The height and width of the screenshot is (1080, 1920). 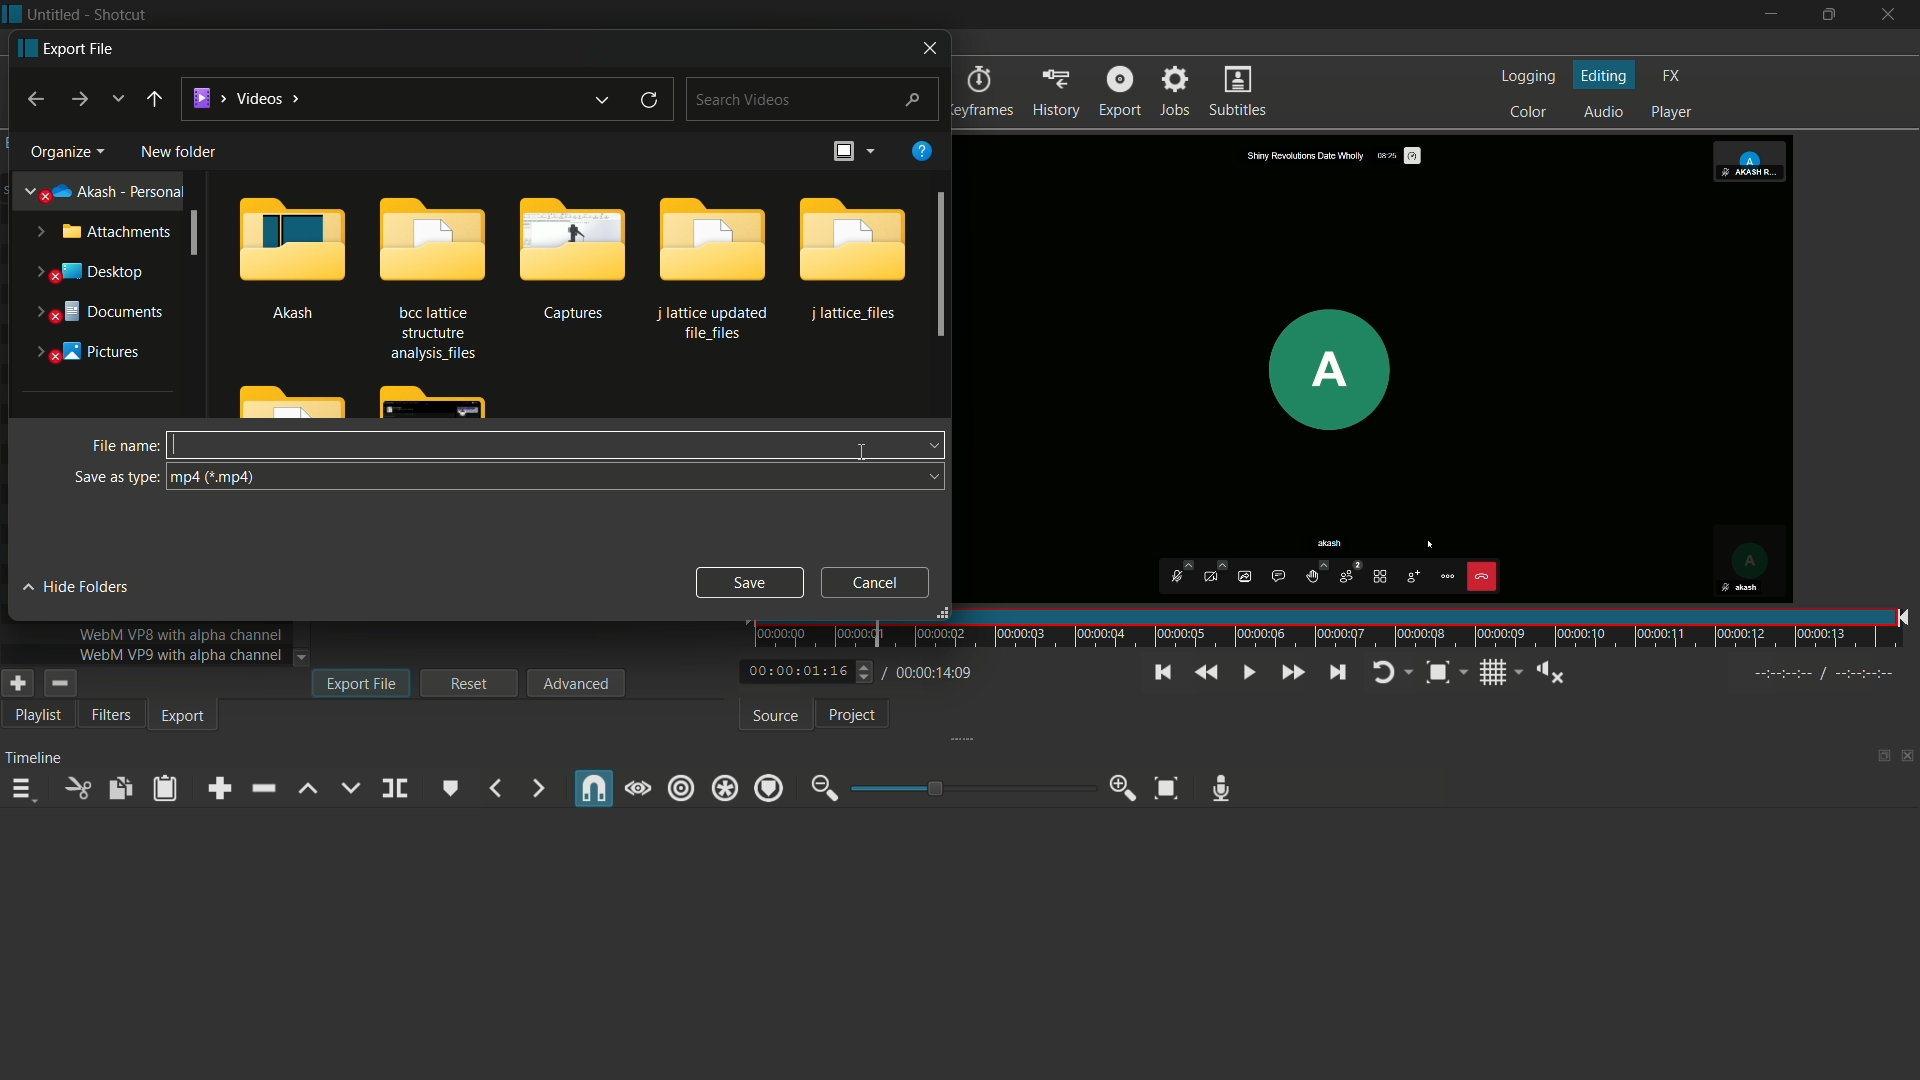 What do you see at coordinates (68, 47) in the screenshot?
I see `export file` at bounding box center [68, 47].